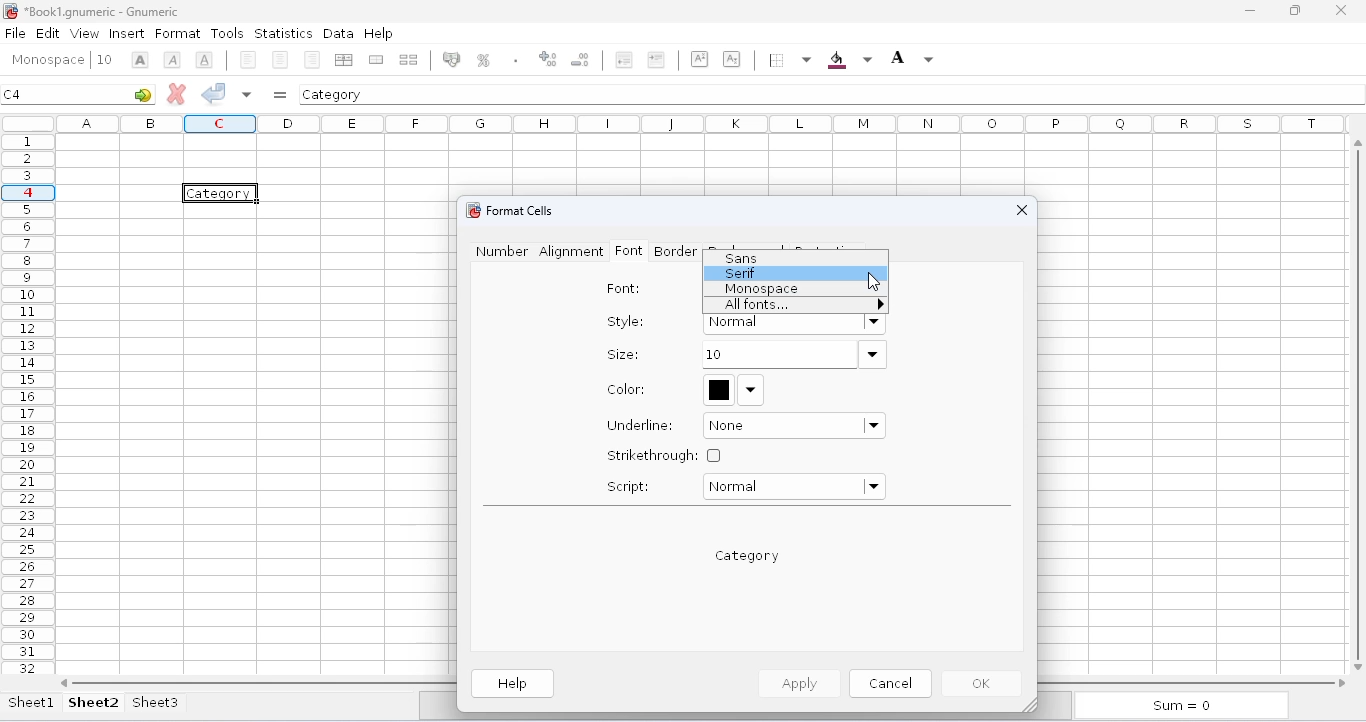 This screenshot has width=1366, height=722. What do you see at coordinates (280, 95) in the screenshot?
I see `enter formula` at bounding box center [280, 95].